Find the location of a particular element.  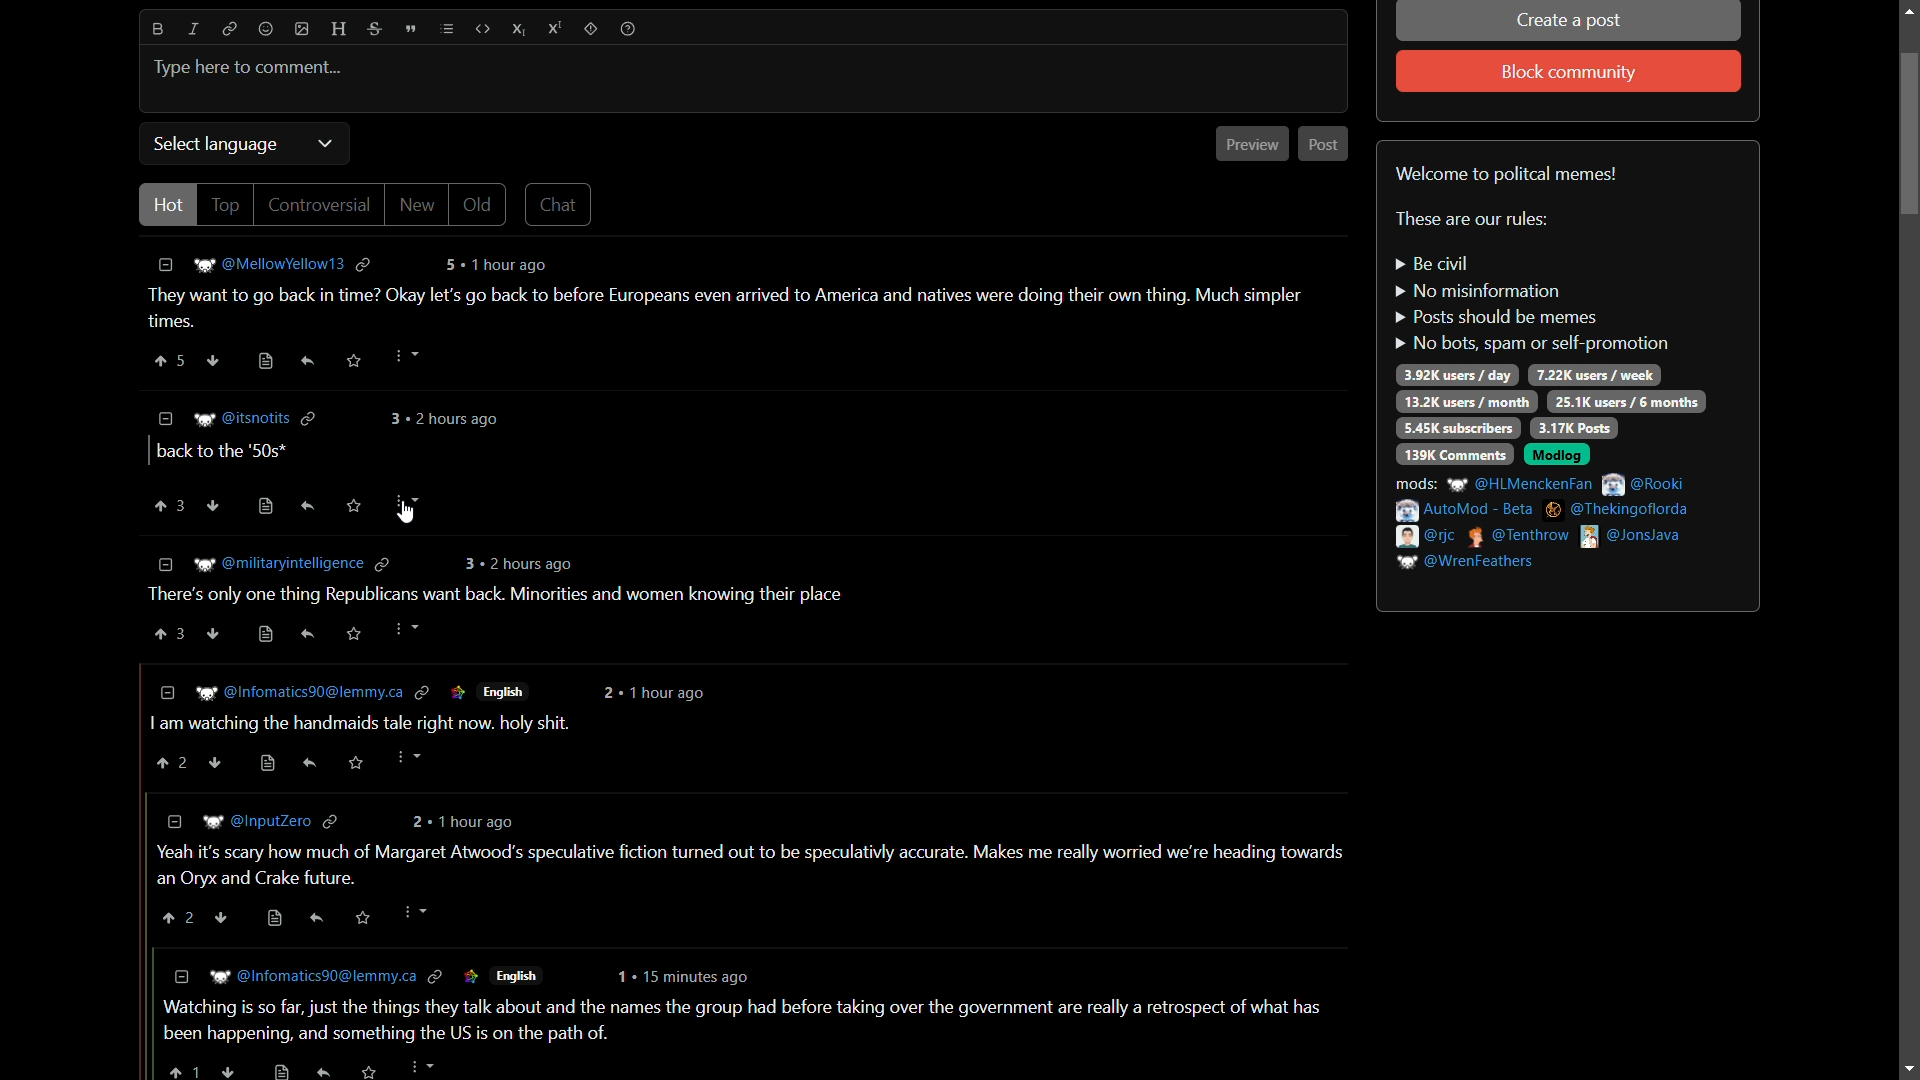

3.17k posts is located at coordinates (1573, 428).